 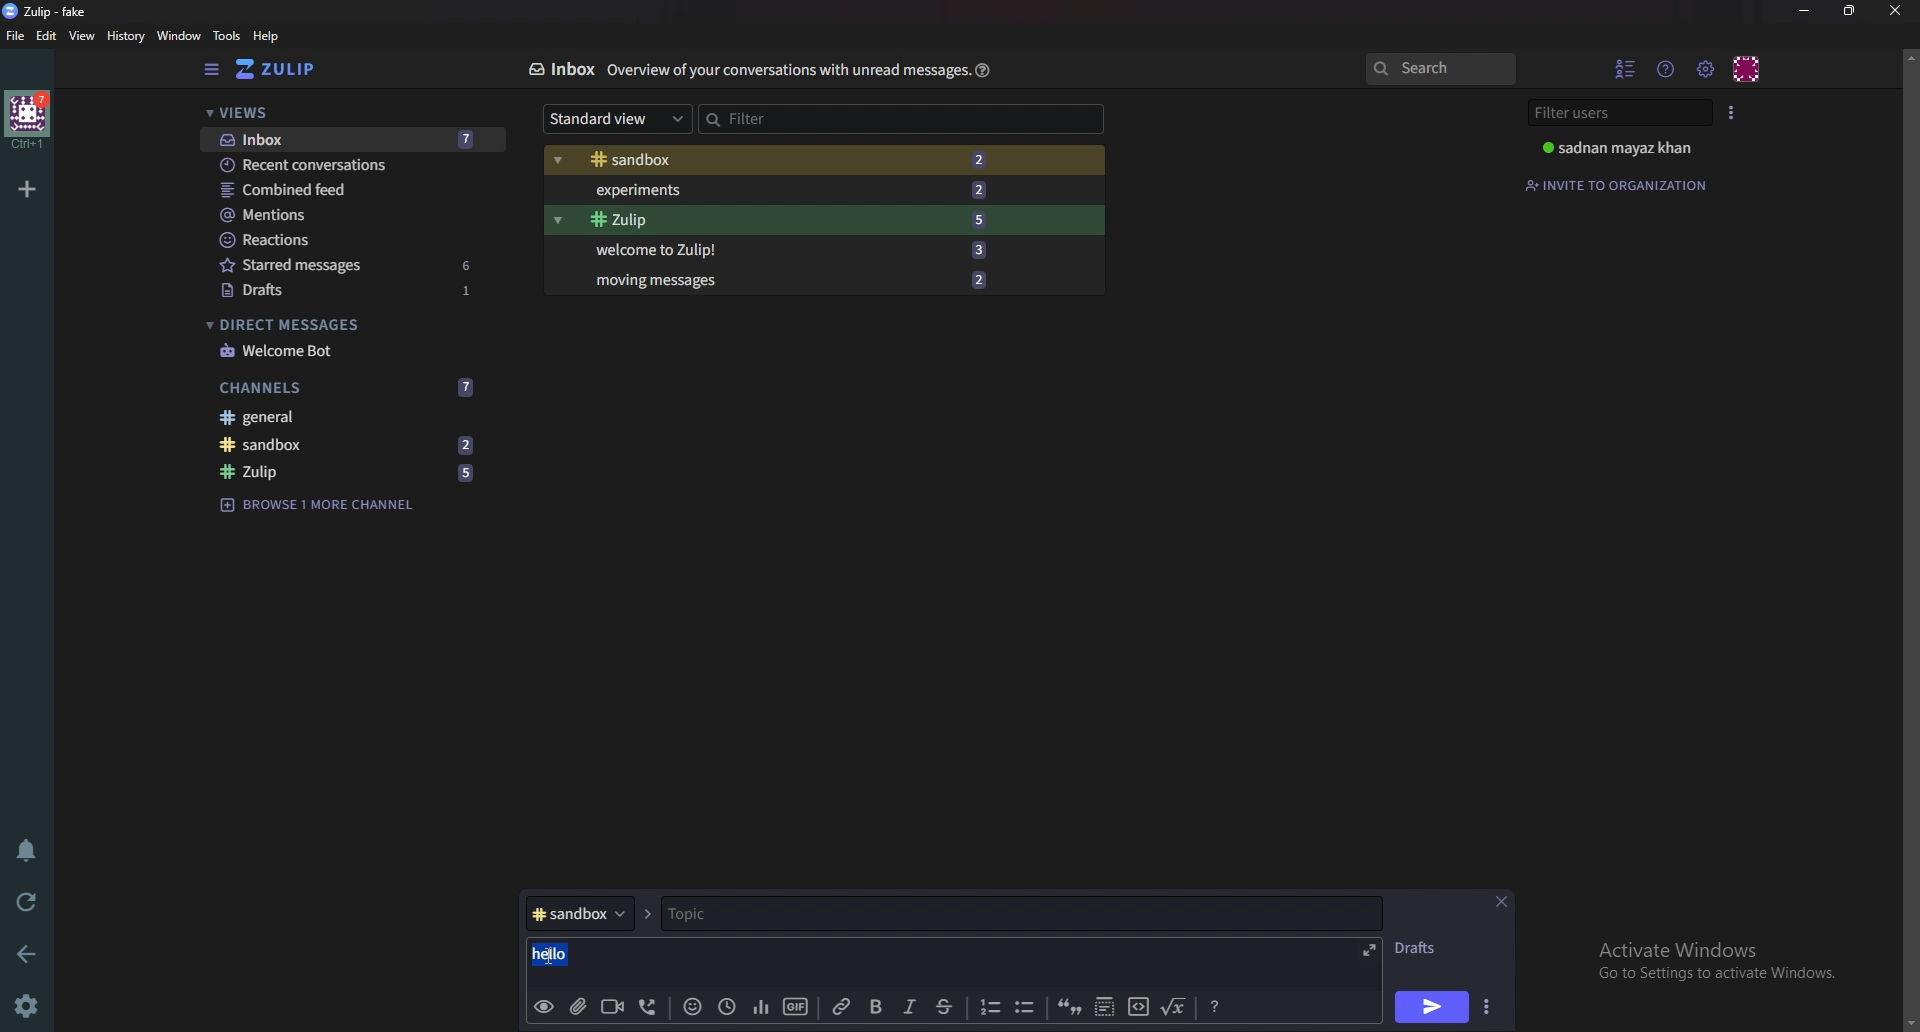 What do you see at coordinates (352, 141) in the screenshot?
I see `Inbox 7` at bounding box center [352, 141].